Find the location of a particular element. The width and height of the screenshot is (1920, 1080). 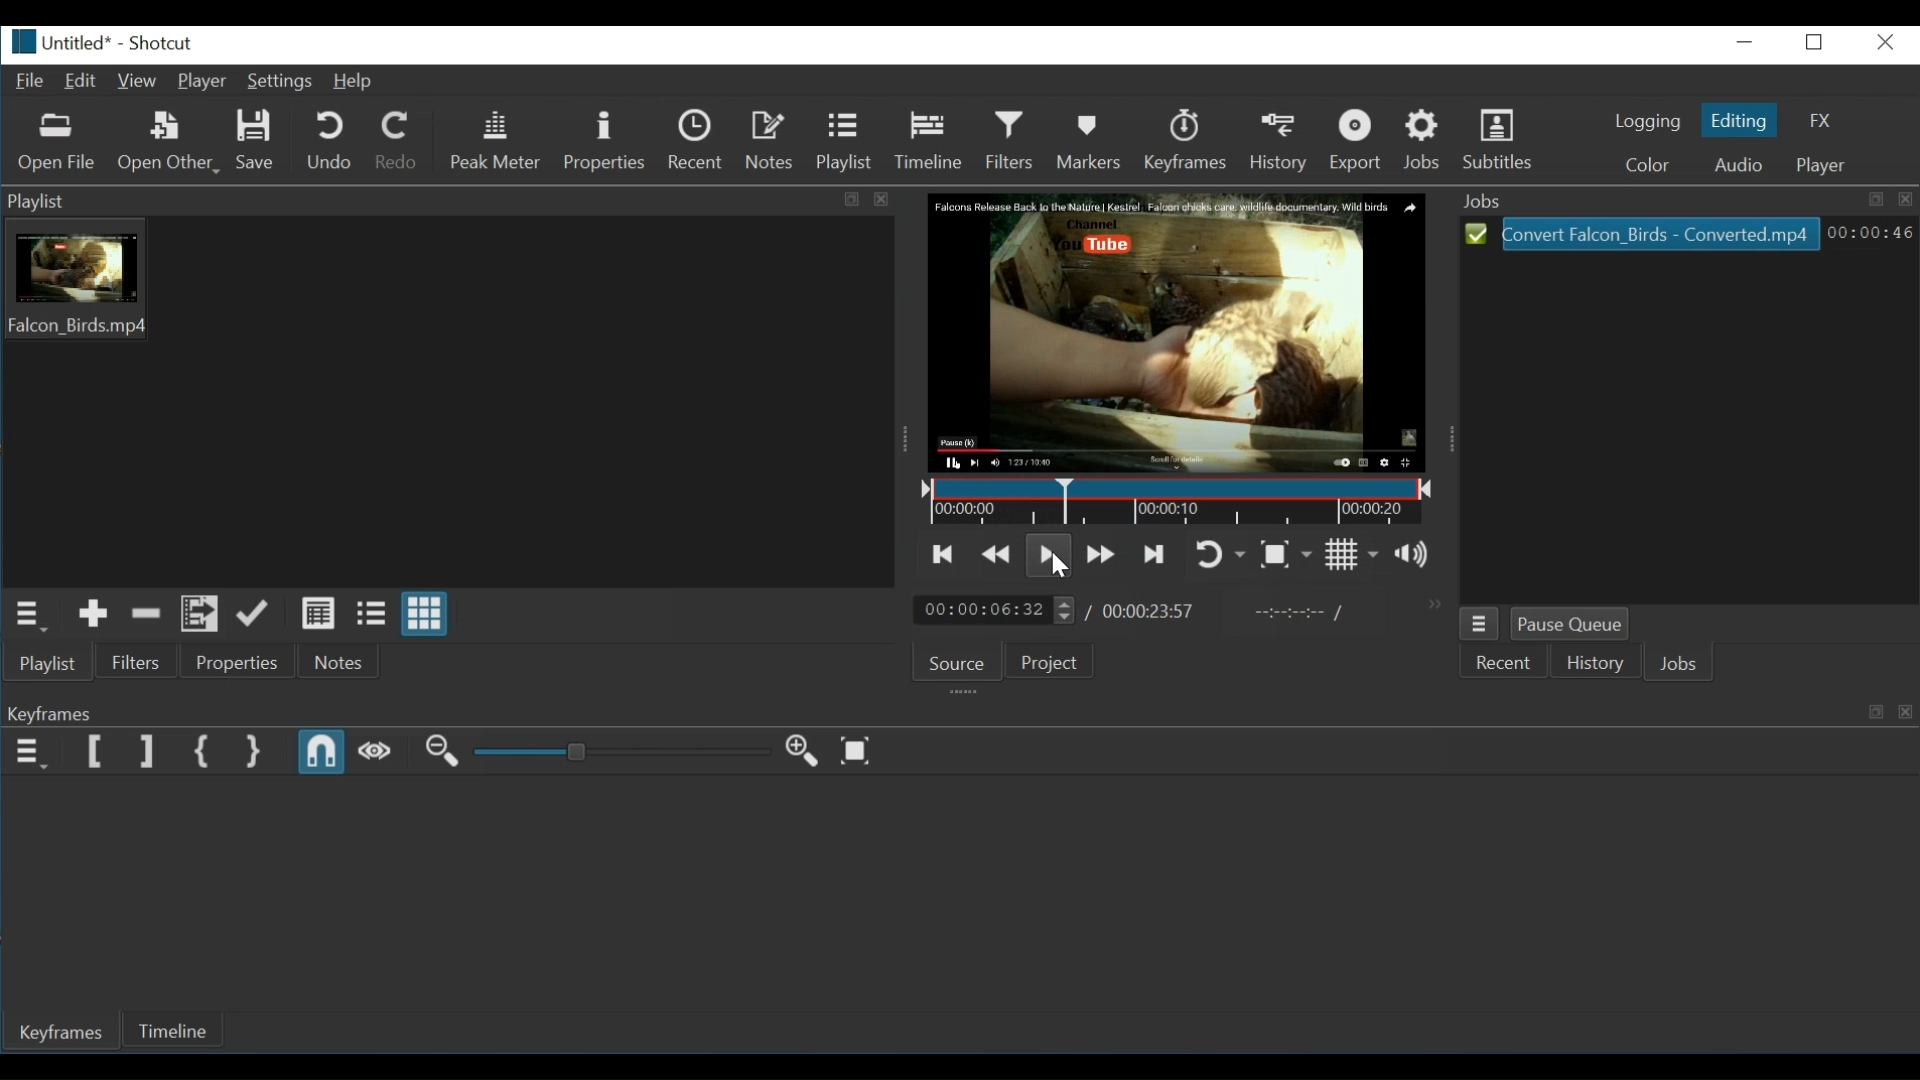

Properties is located at coordinates (236, 662).